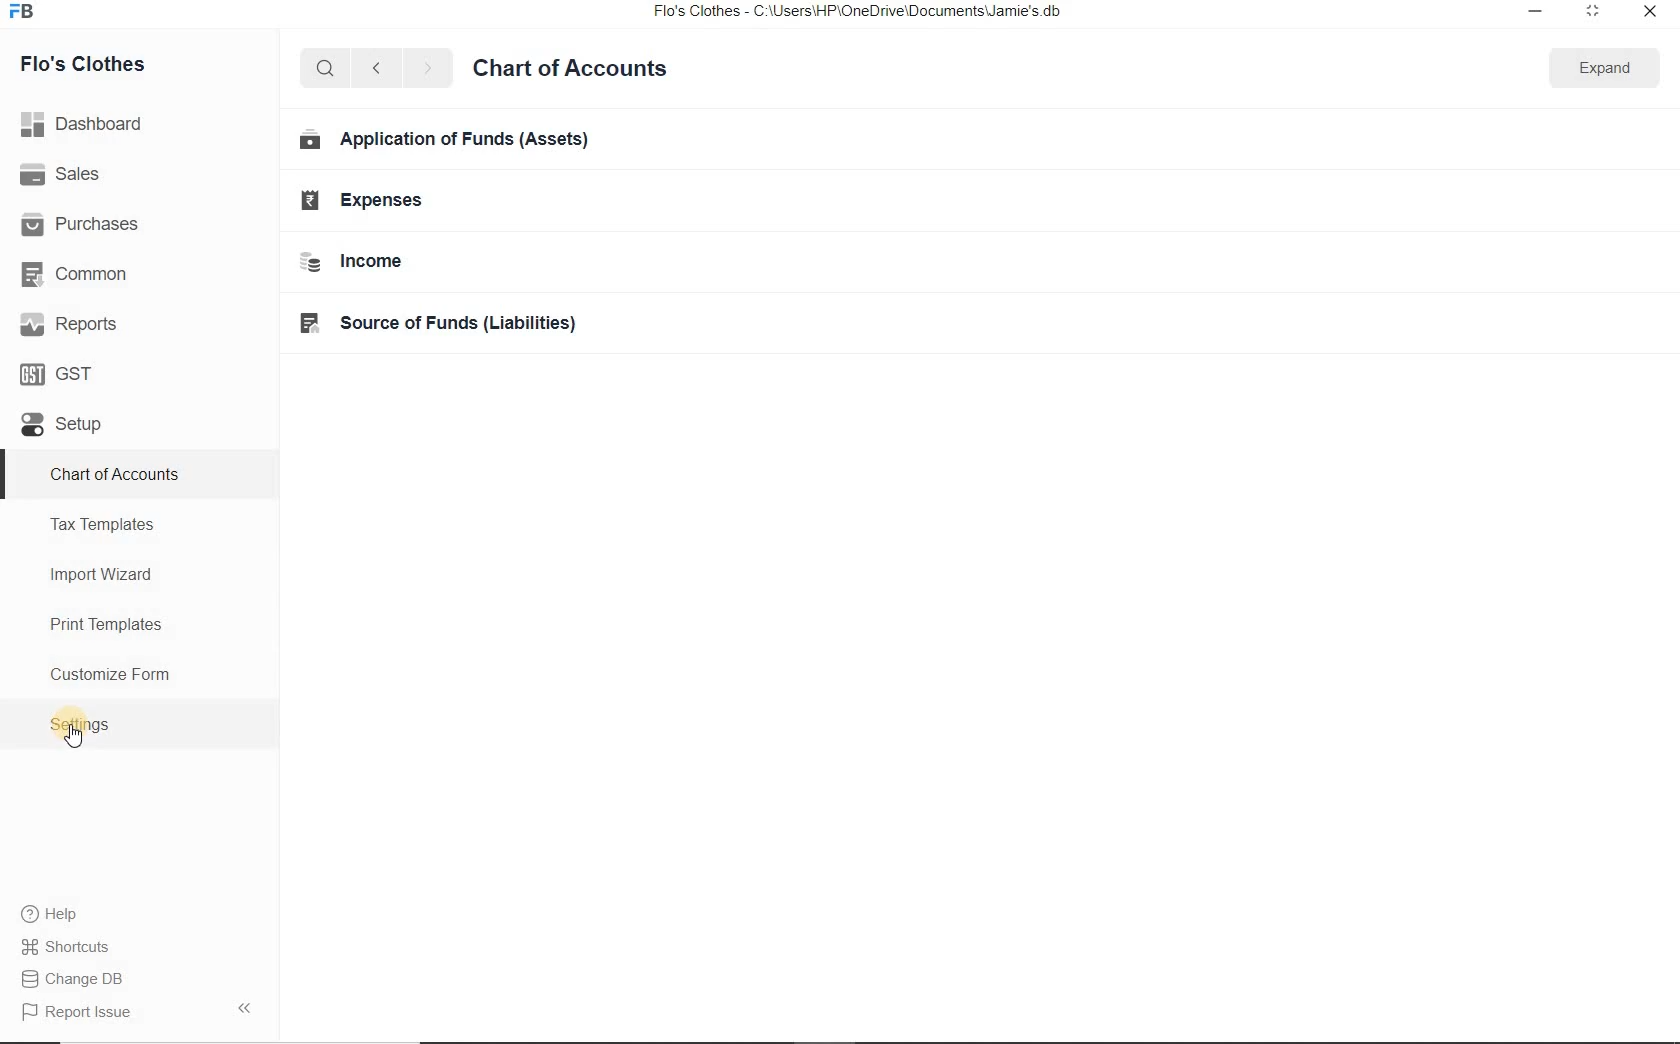 This screenshot has height=1044, width=1680. I want to click on Customize Form, so click(112, 672).